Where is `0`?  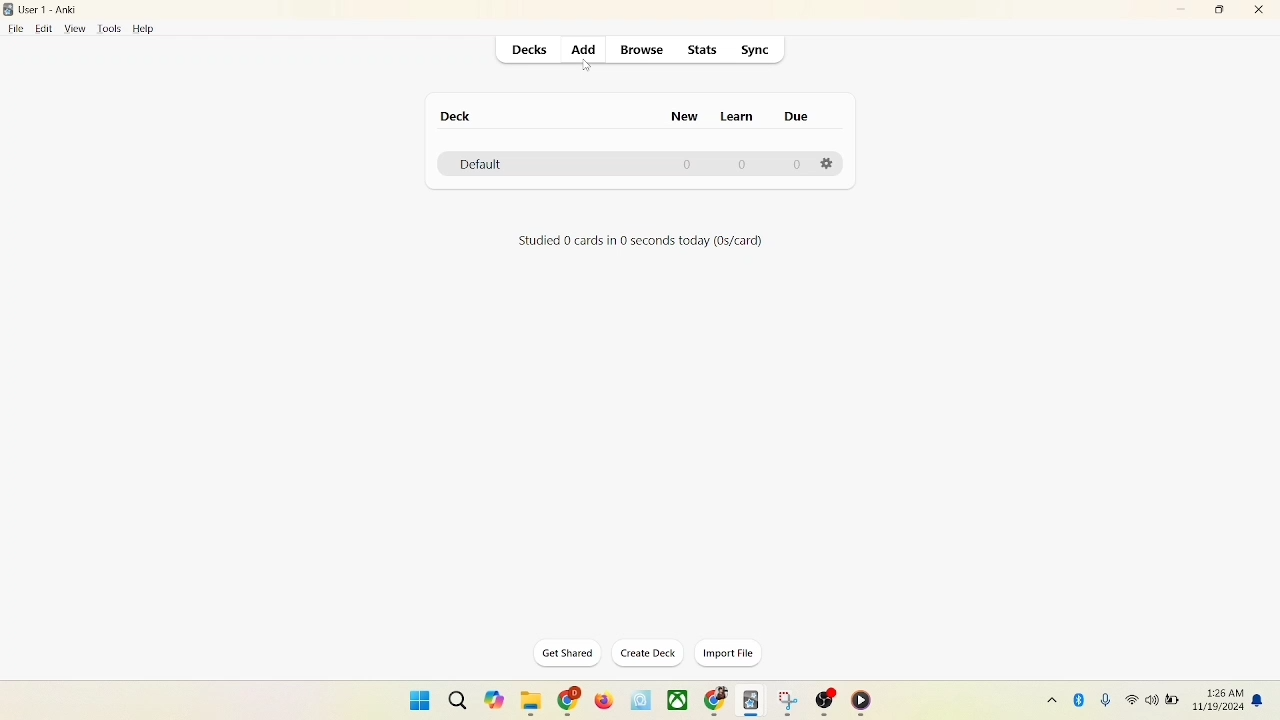
0 is located at coordinates (798, 165).